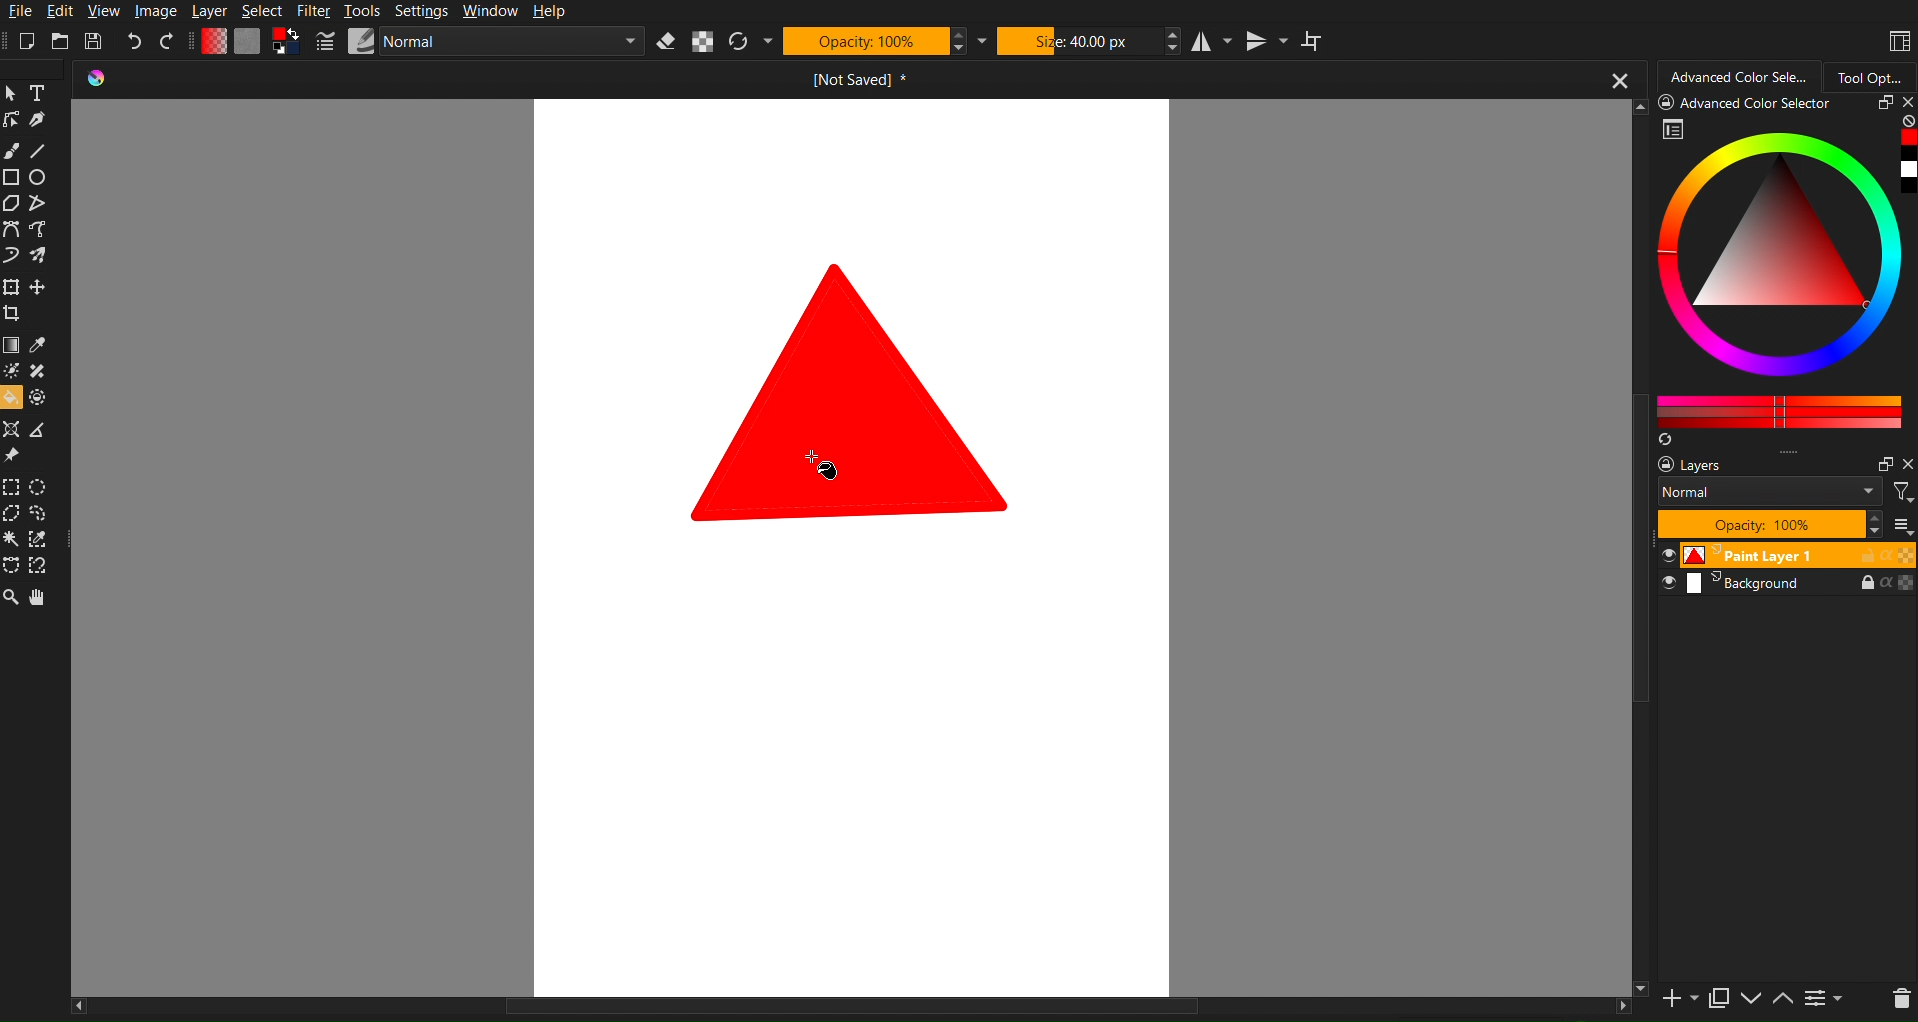  What do you see at coordinates (13, 203) in the screenshot?
I see `polygon tool` at bounding box center [13, 203].